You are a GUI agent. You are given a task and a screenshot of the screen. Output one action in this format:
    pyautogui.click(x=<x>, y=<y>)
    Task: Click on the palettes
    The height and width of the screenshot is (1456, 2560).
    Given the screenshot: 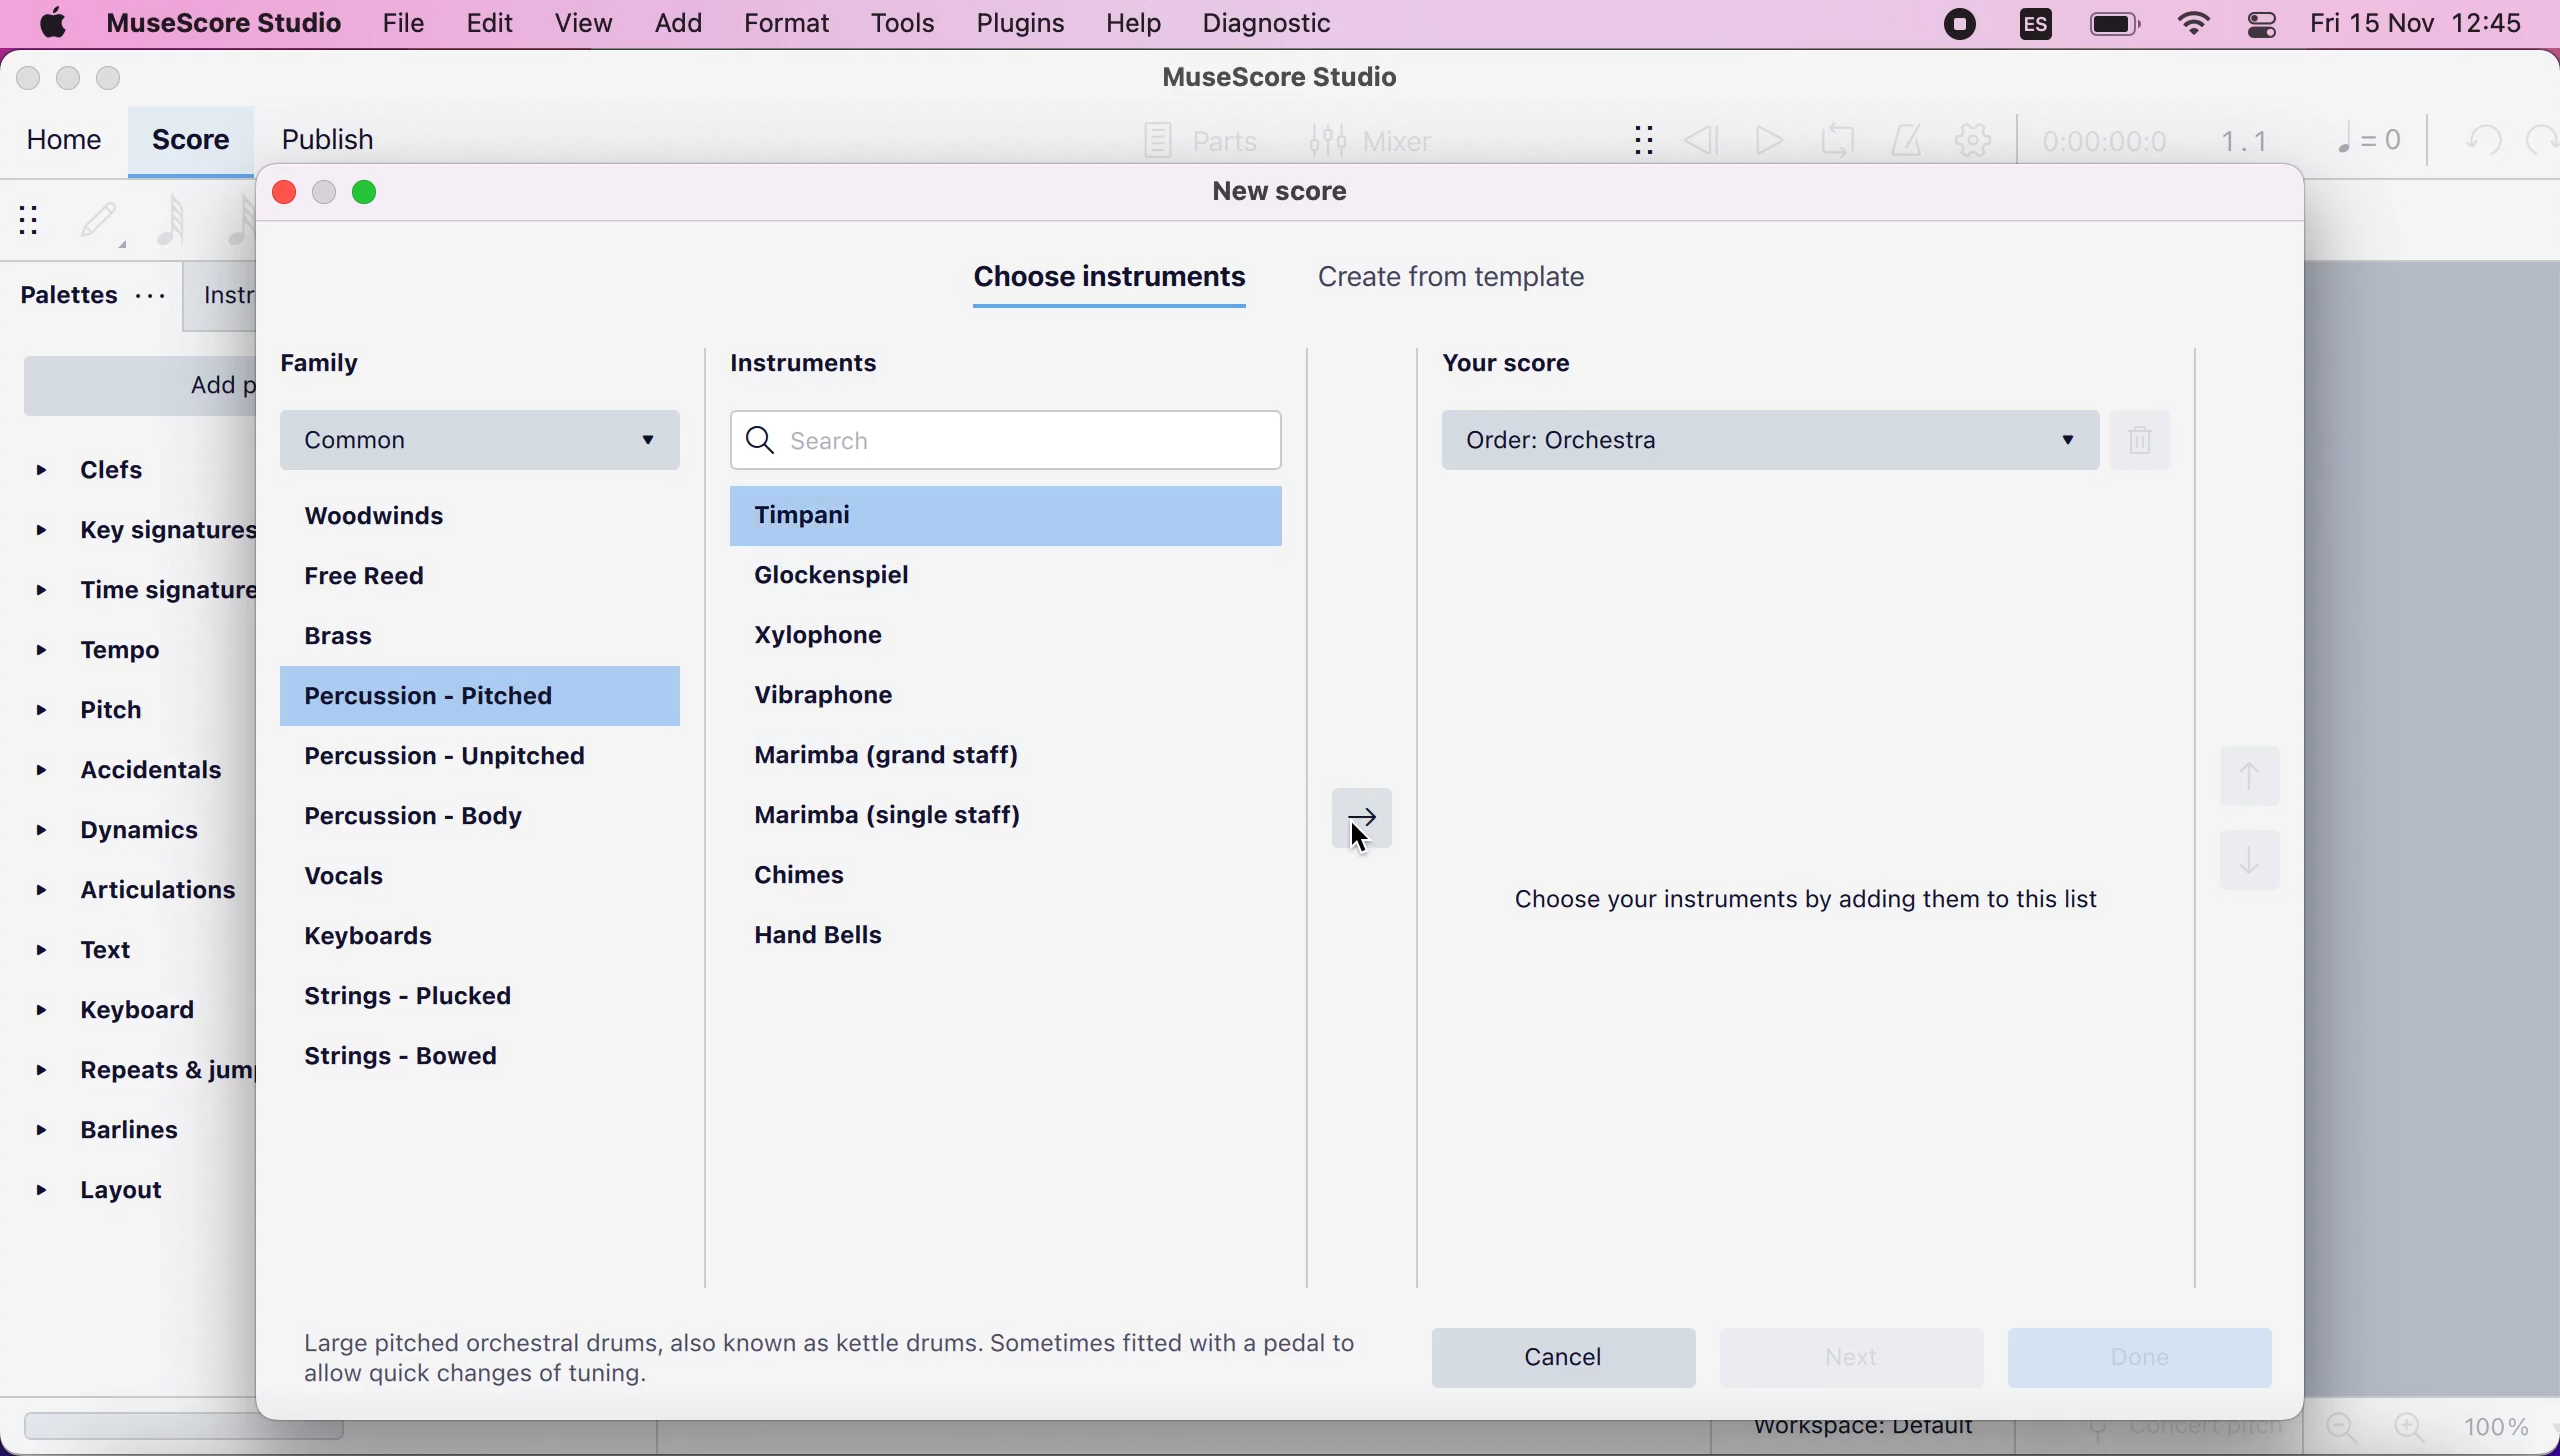 What is the action you would take?
    pyautogui.click(x=90, y=300)
    